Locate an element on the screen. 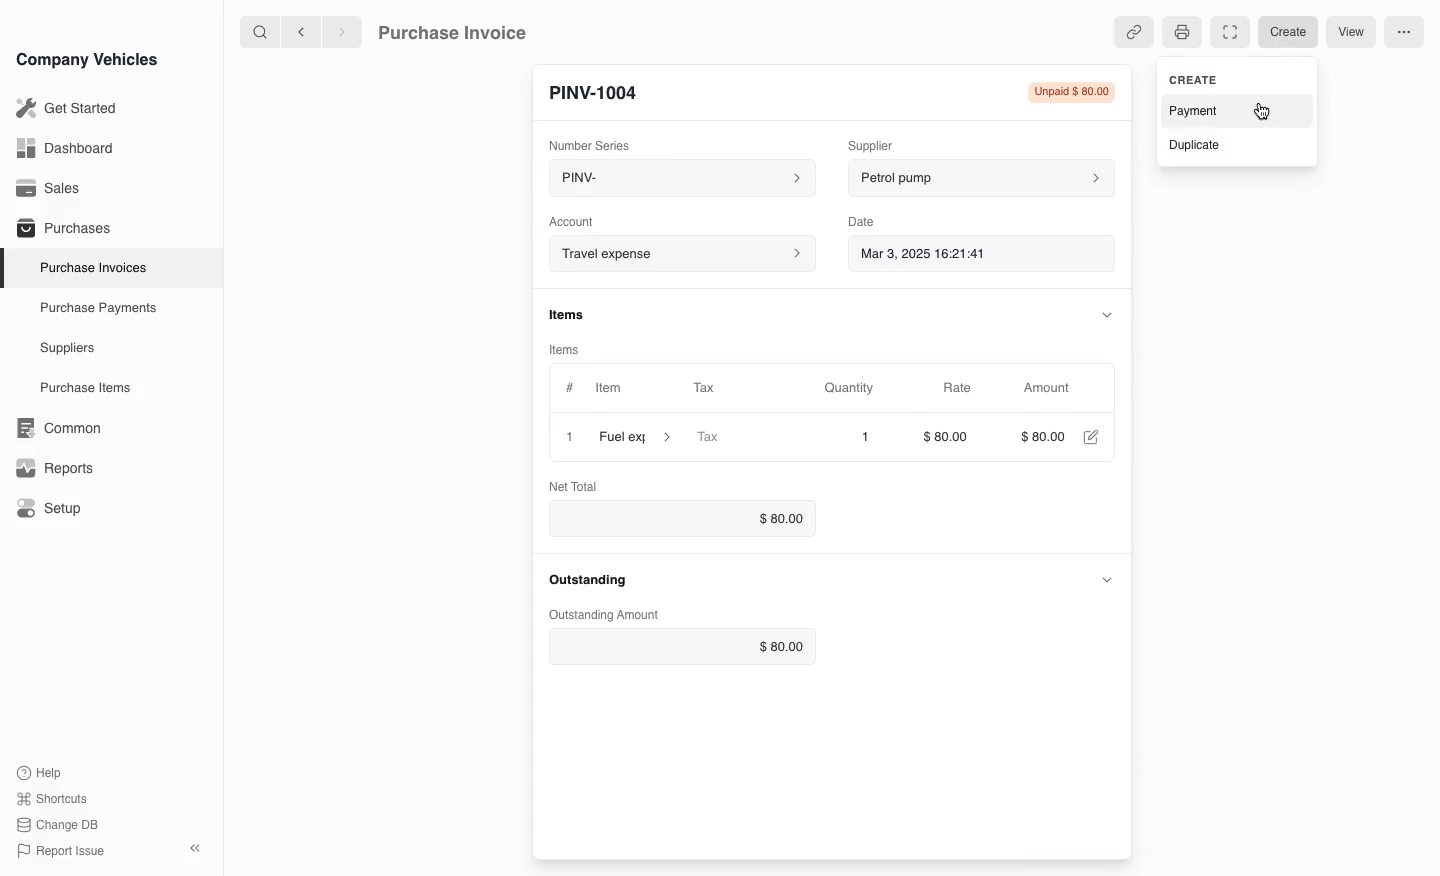  calender is located at coordinates (1098, 255).